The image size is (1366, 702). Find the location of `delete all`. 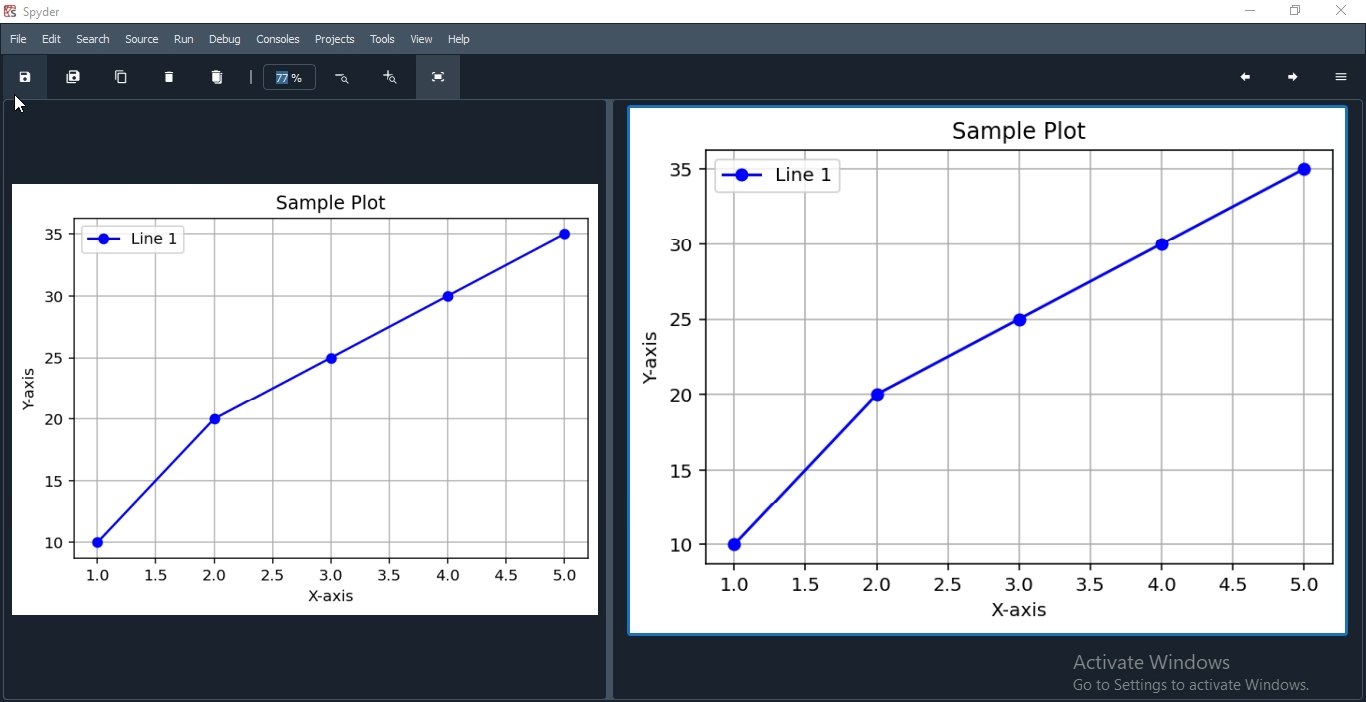

delete all is located at coordinates (222, 77).